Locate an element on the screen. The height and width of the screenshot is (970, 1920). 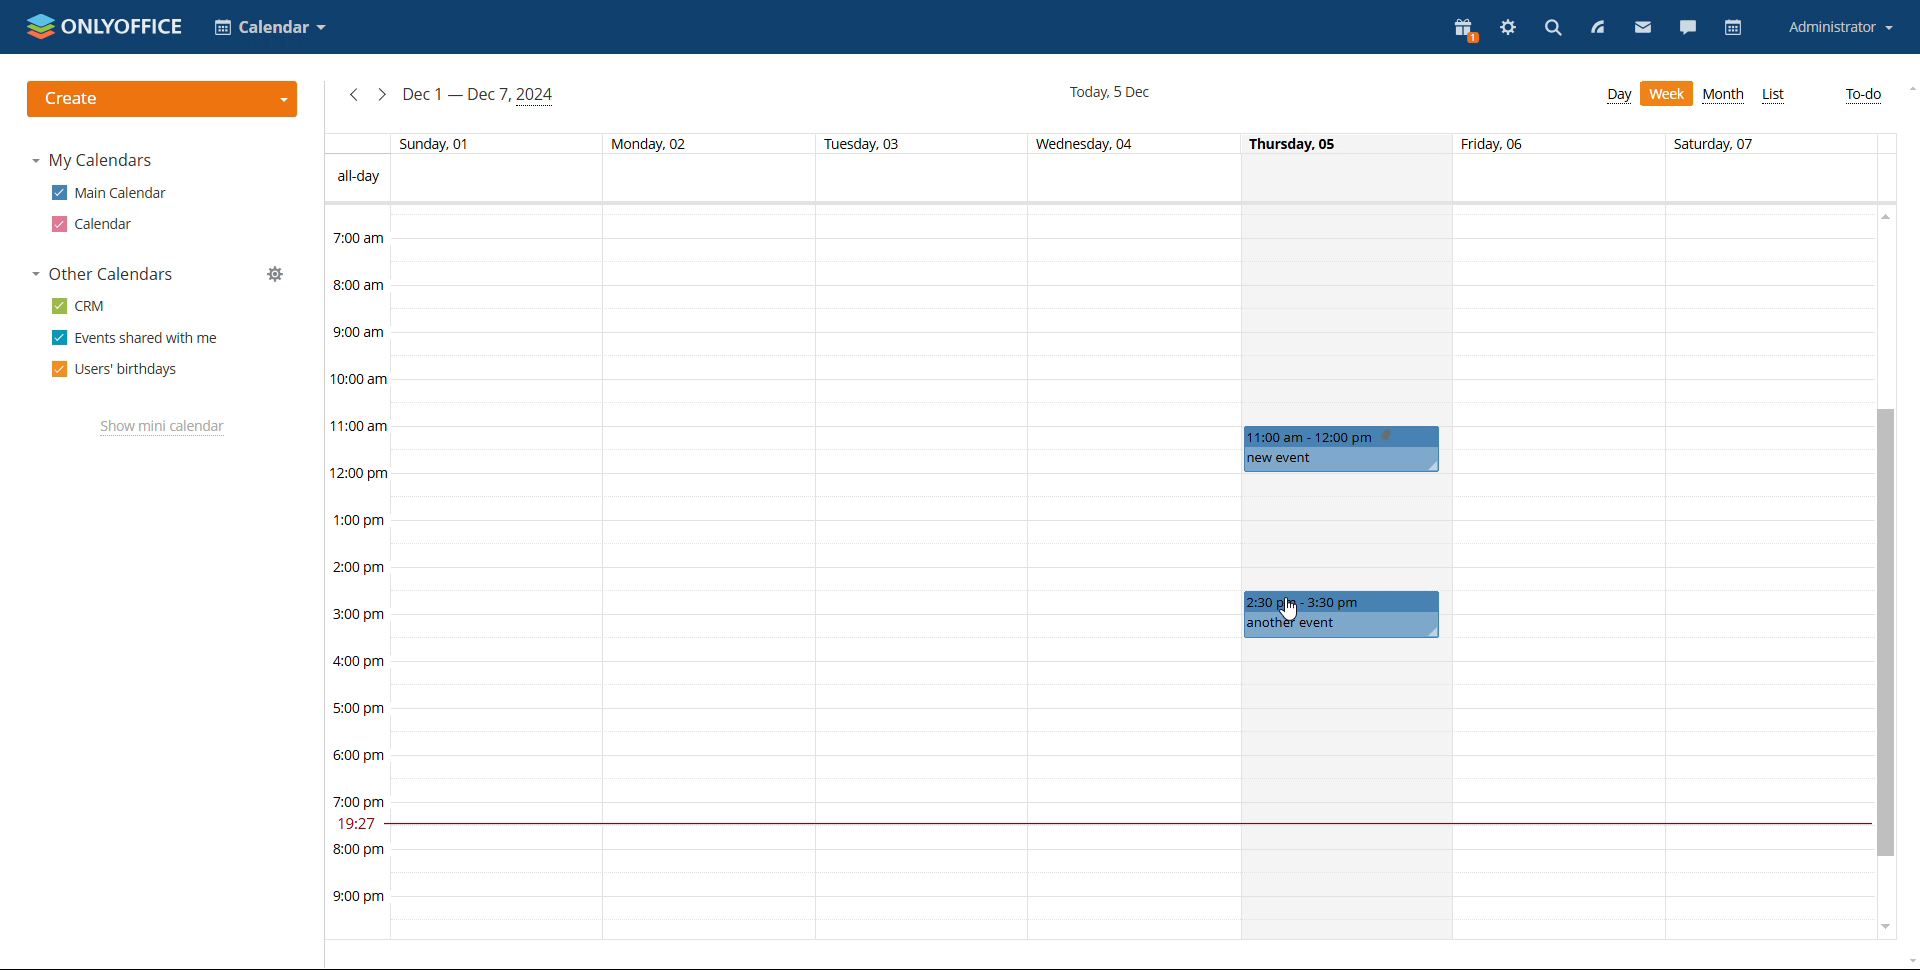
search is located at coordinates (1552, 28).